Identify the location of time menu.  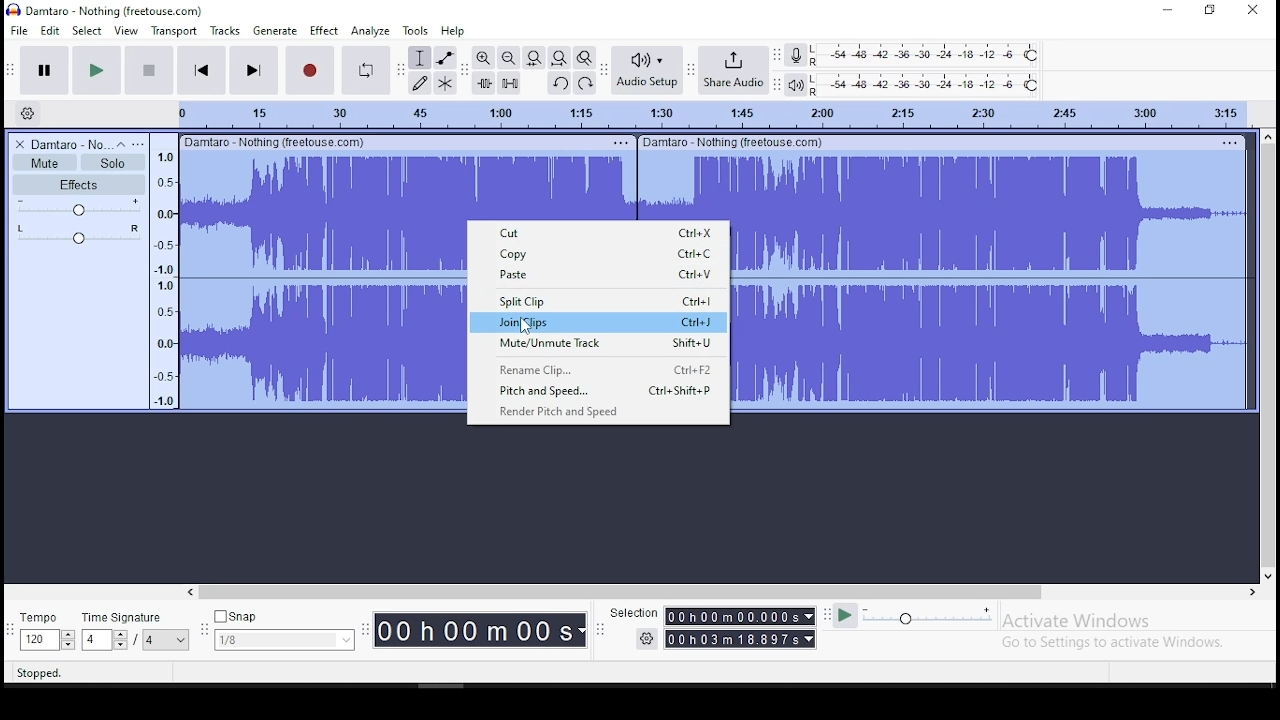
(480, 630).